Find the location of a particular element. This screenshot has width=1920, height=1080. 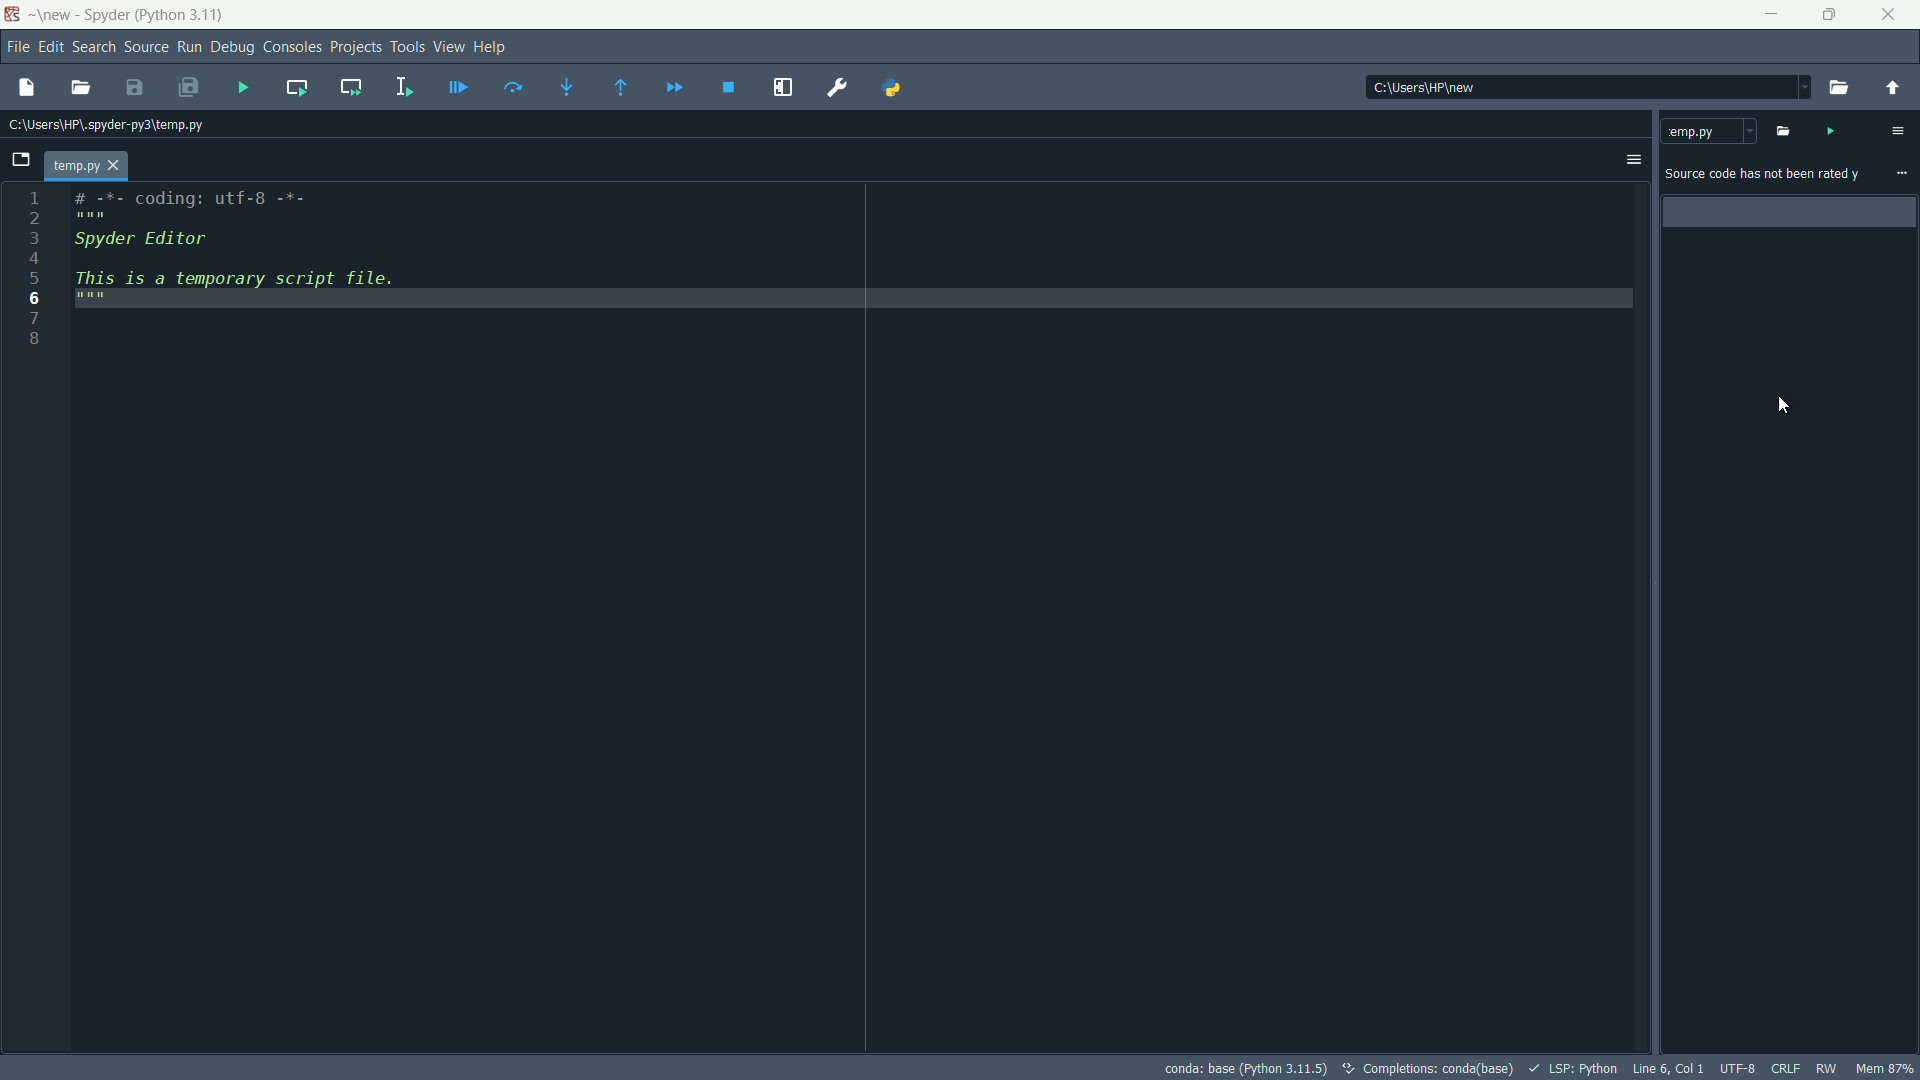

3 is located at coordinates (33, 238).